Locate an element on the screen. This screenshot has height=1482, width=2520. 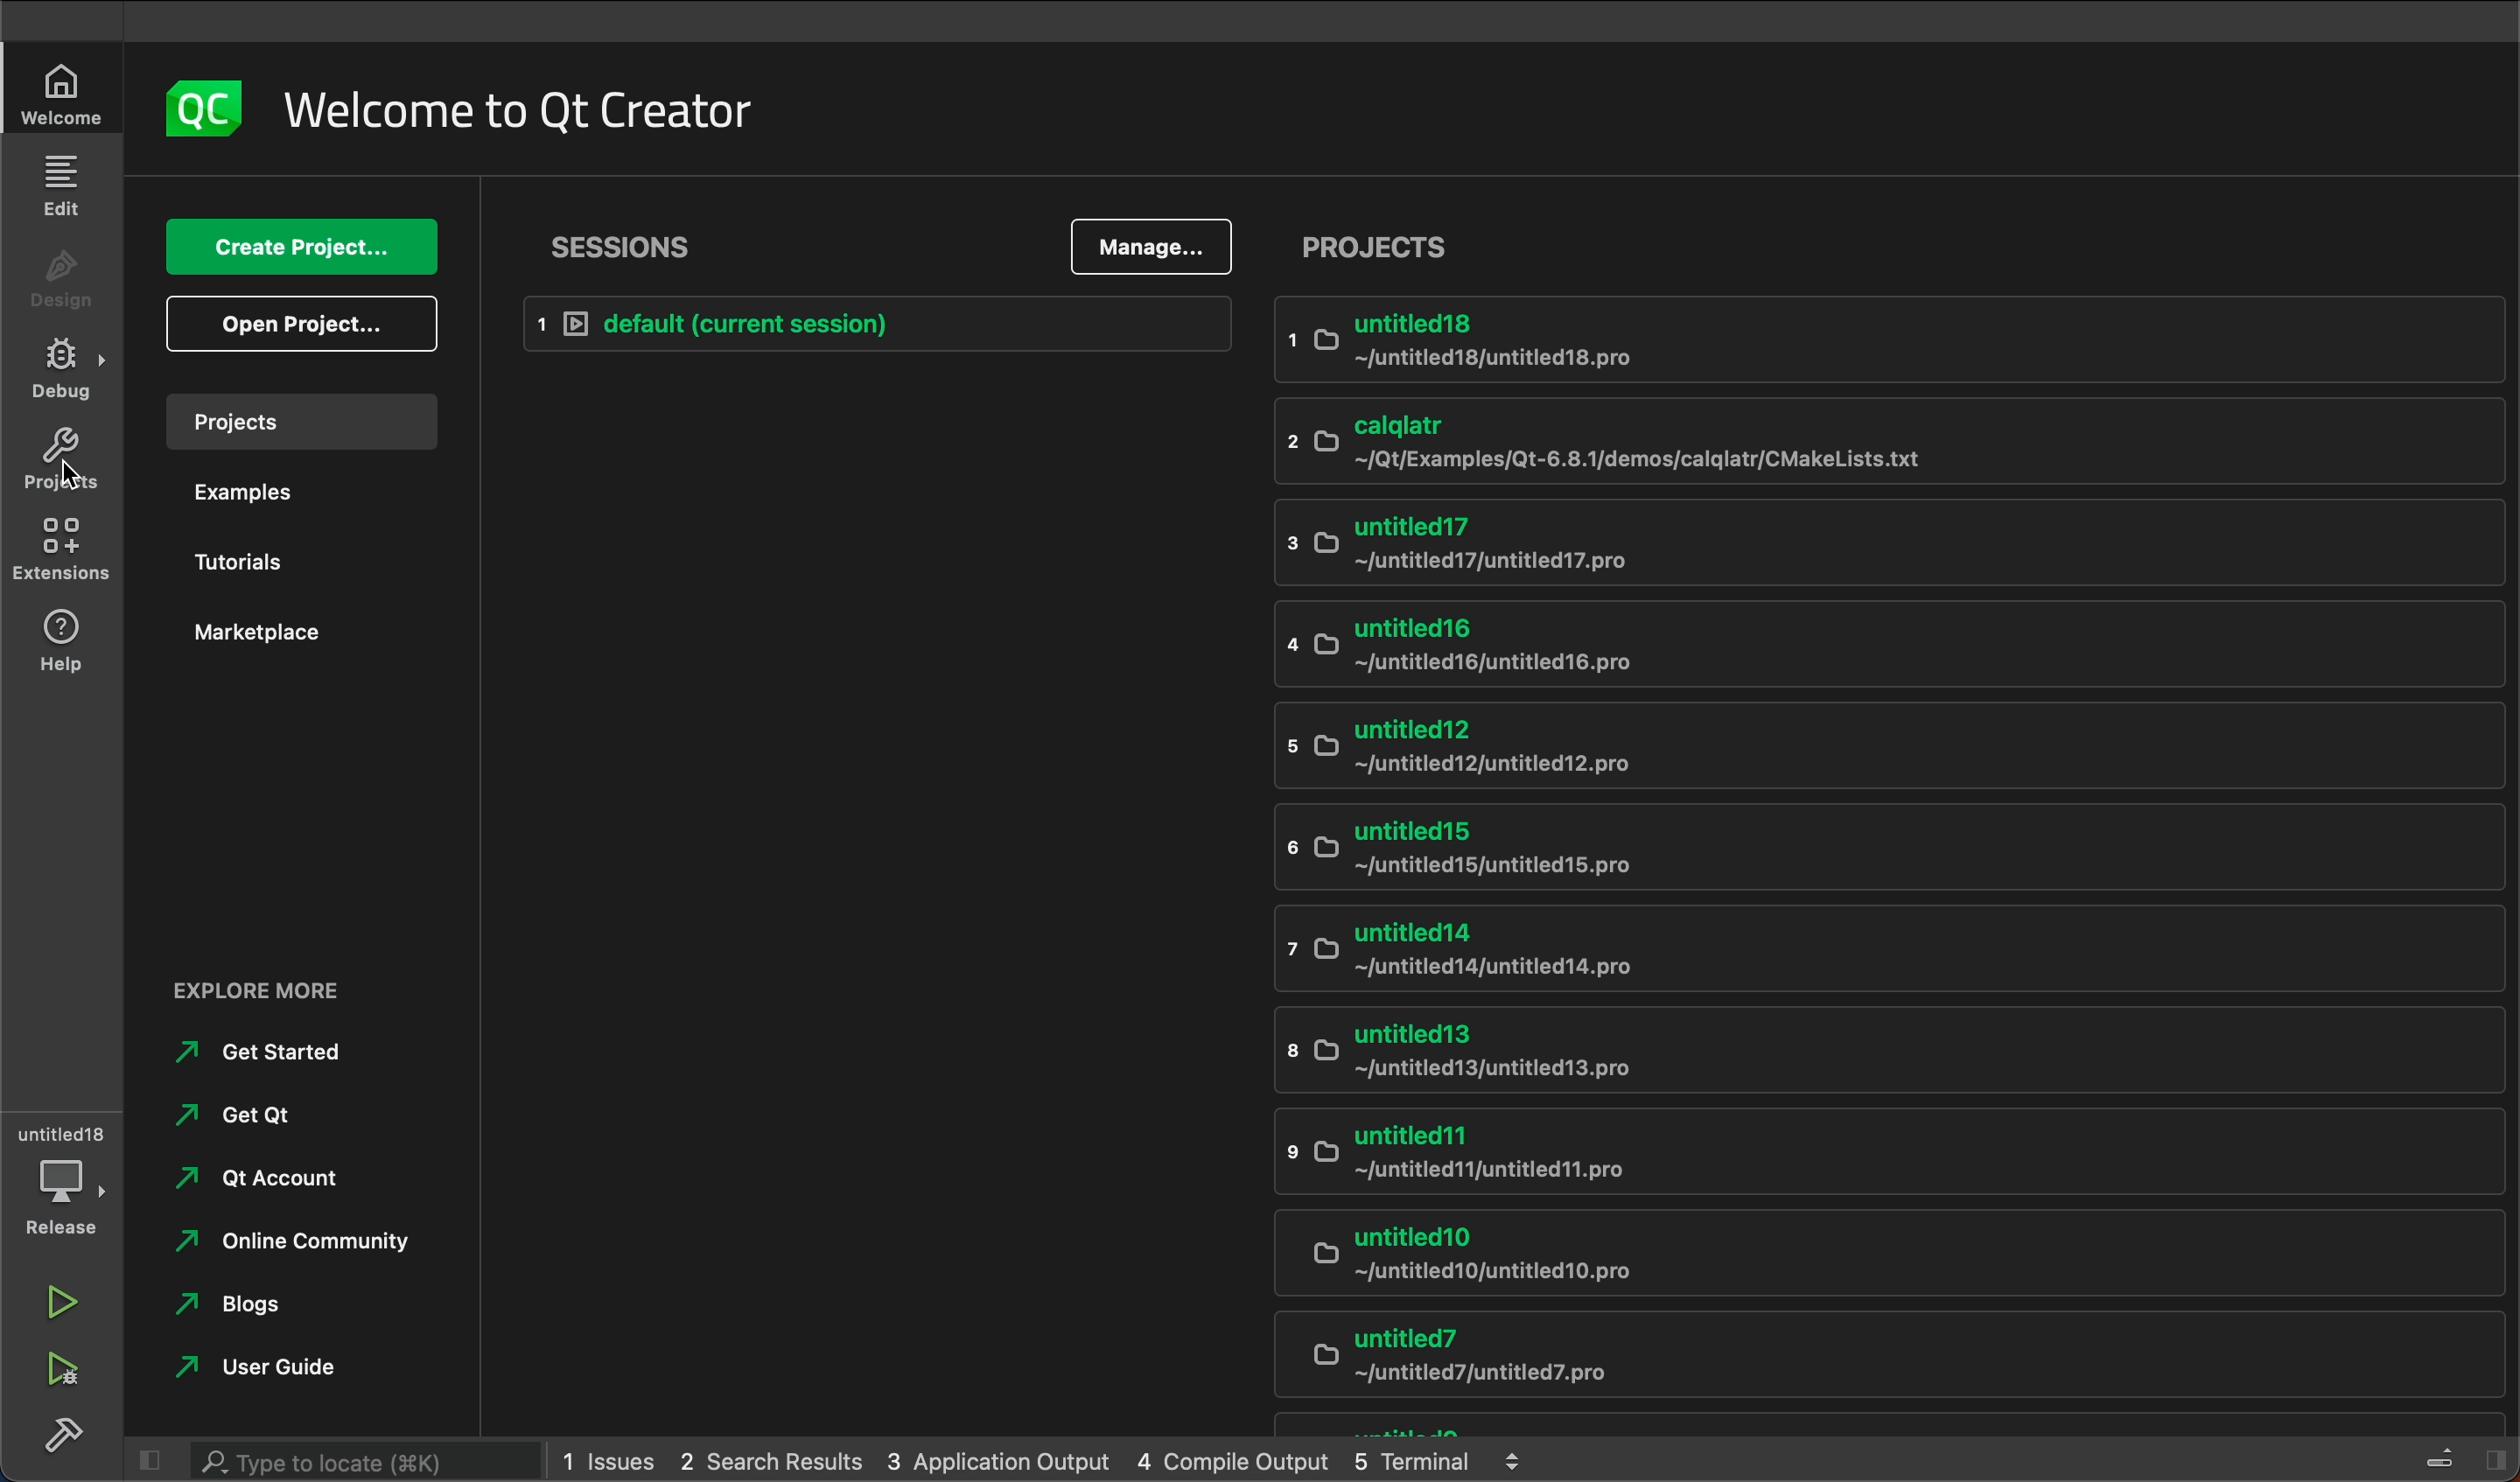
create project is located at coordinates (305, 248).